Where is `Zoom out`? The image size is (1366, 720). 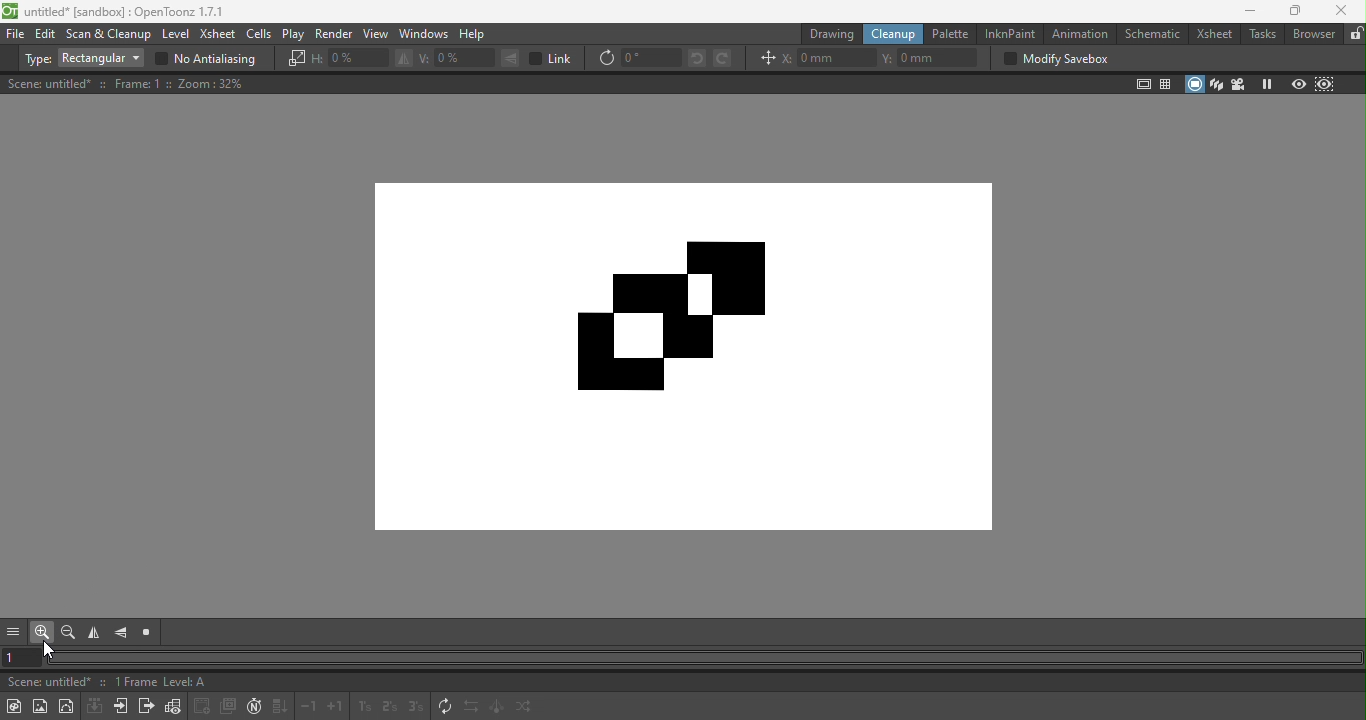
Zoom out is located at coordinates (68, 633).